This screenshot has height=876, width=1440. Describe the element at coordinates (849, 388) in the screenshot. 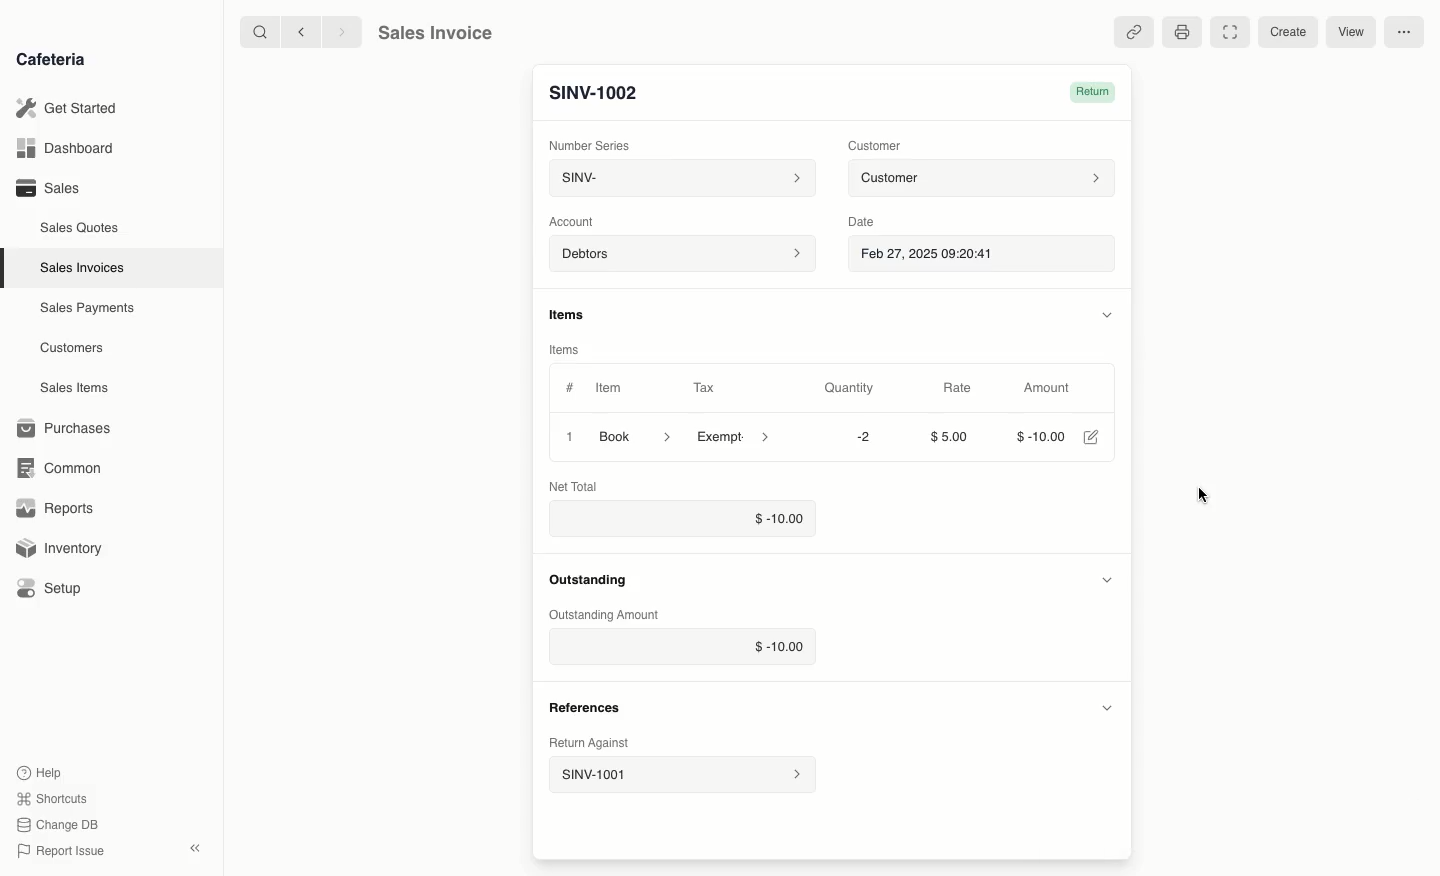

I see `Quantity` at that location.